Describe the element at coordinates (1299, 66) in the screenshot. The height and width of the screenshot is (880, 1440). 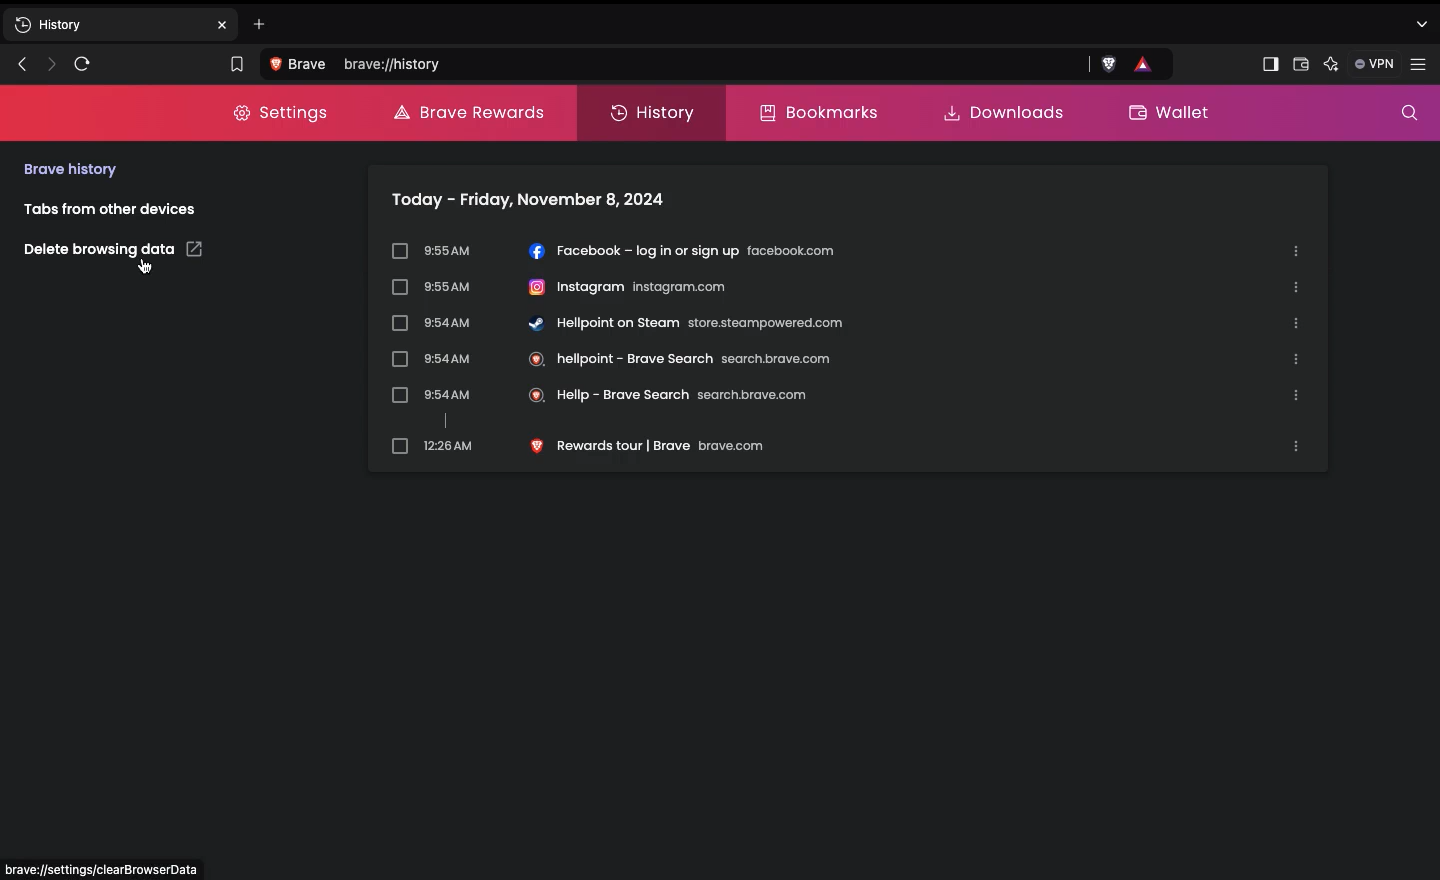
I see `Wallet` at that location.